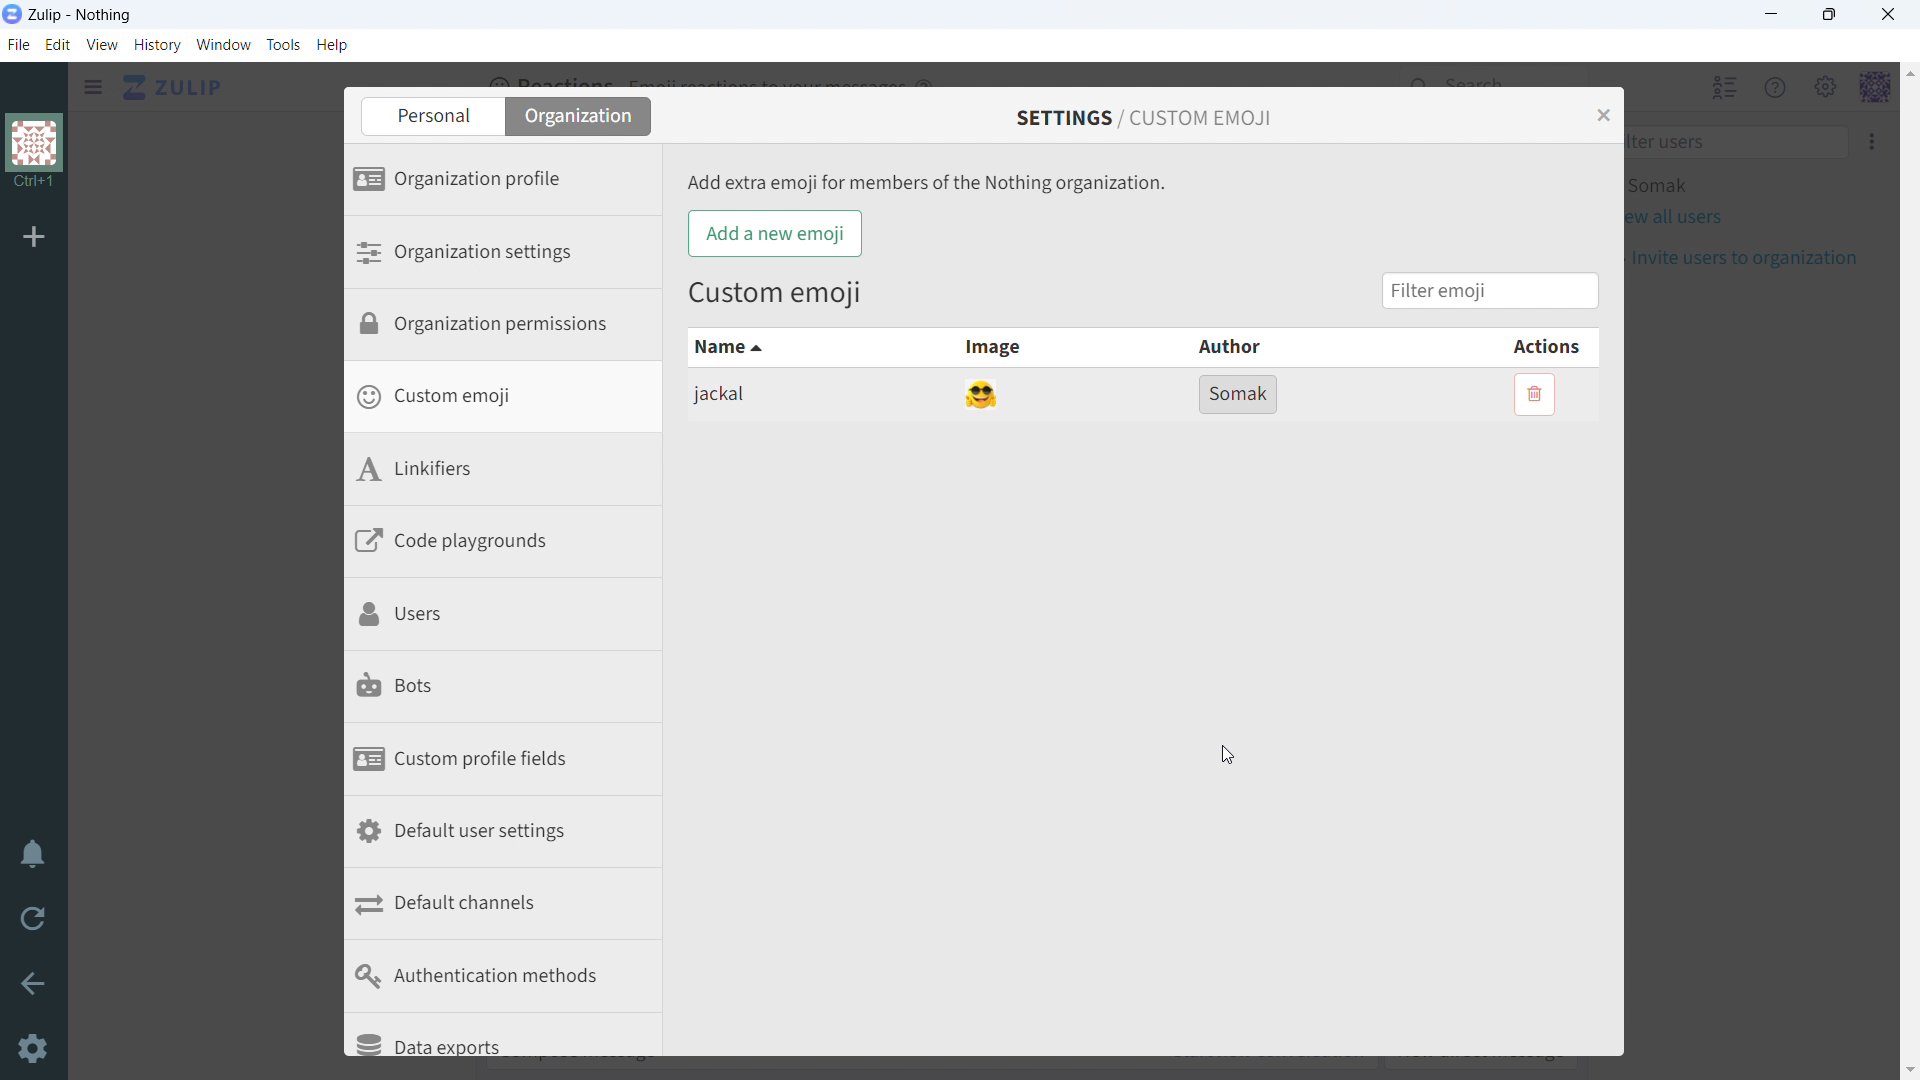 The width and height of the screenshot is (1920, 1080). I want to click on organization profile, so click(512, 181).